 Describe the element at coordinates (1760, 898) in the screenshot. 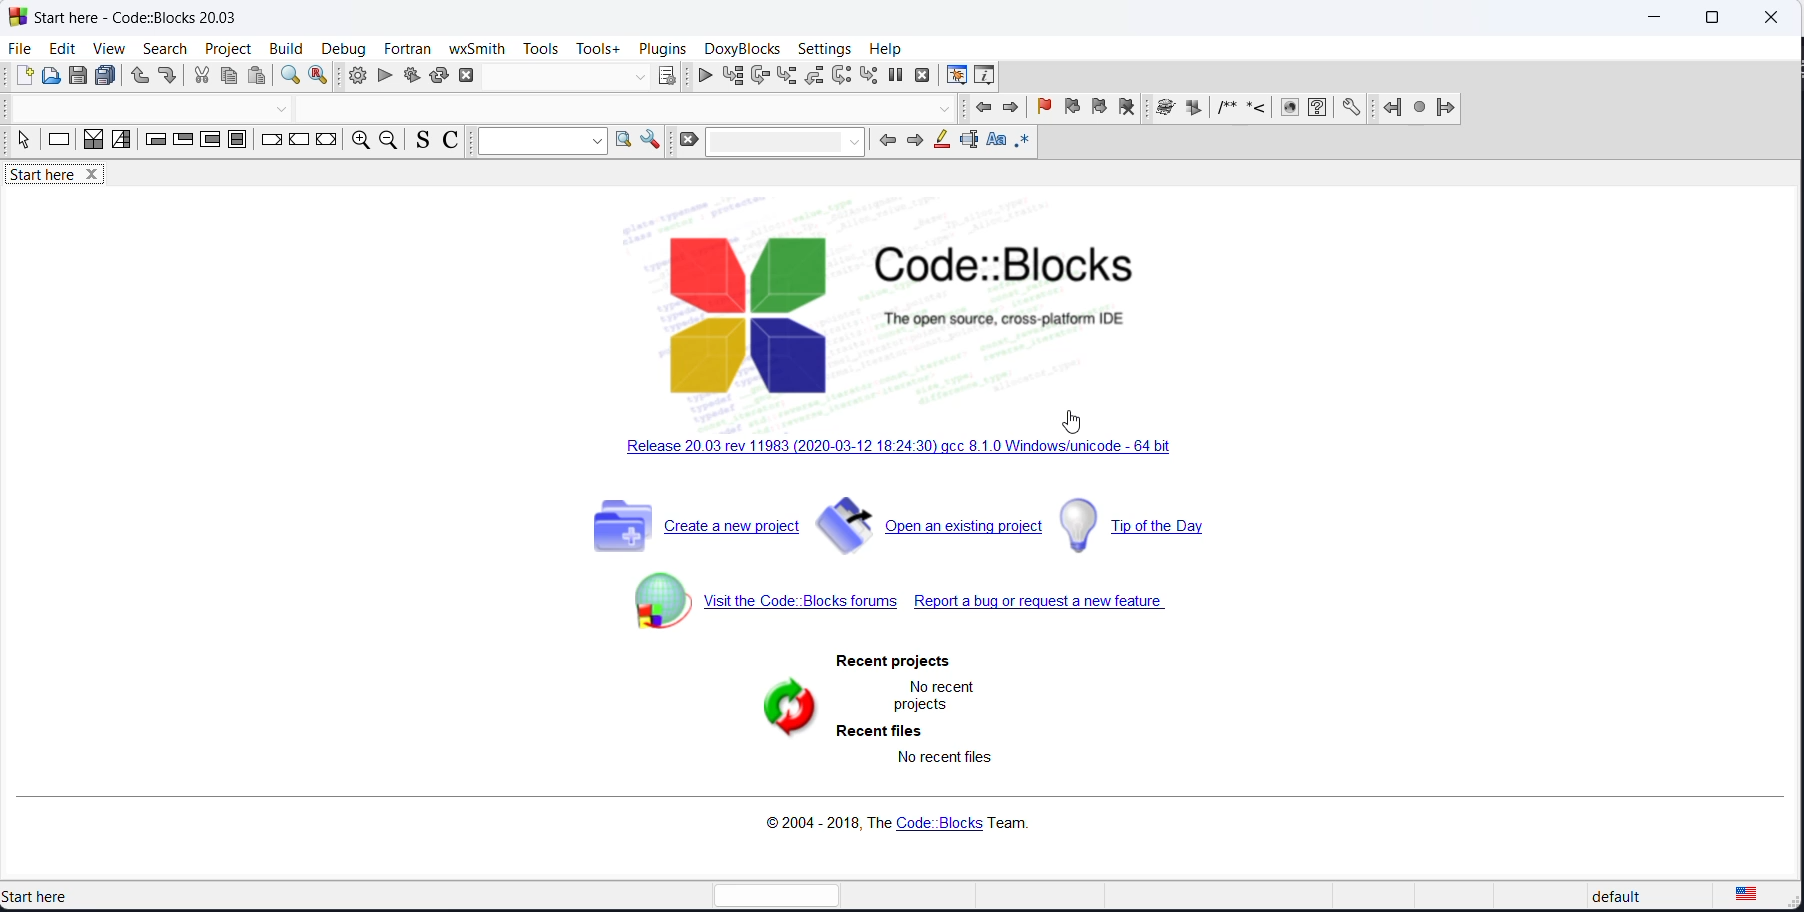

I see `text languge` at that location.